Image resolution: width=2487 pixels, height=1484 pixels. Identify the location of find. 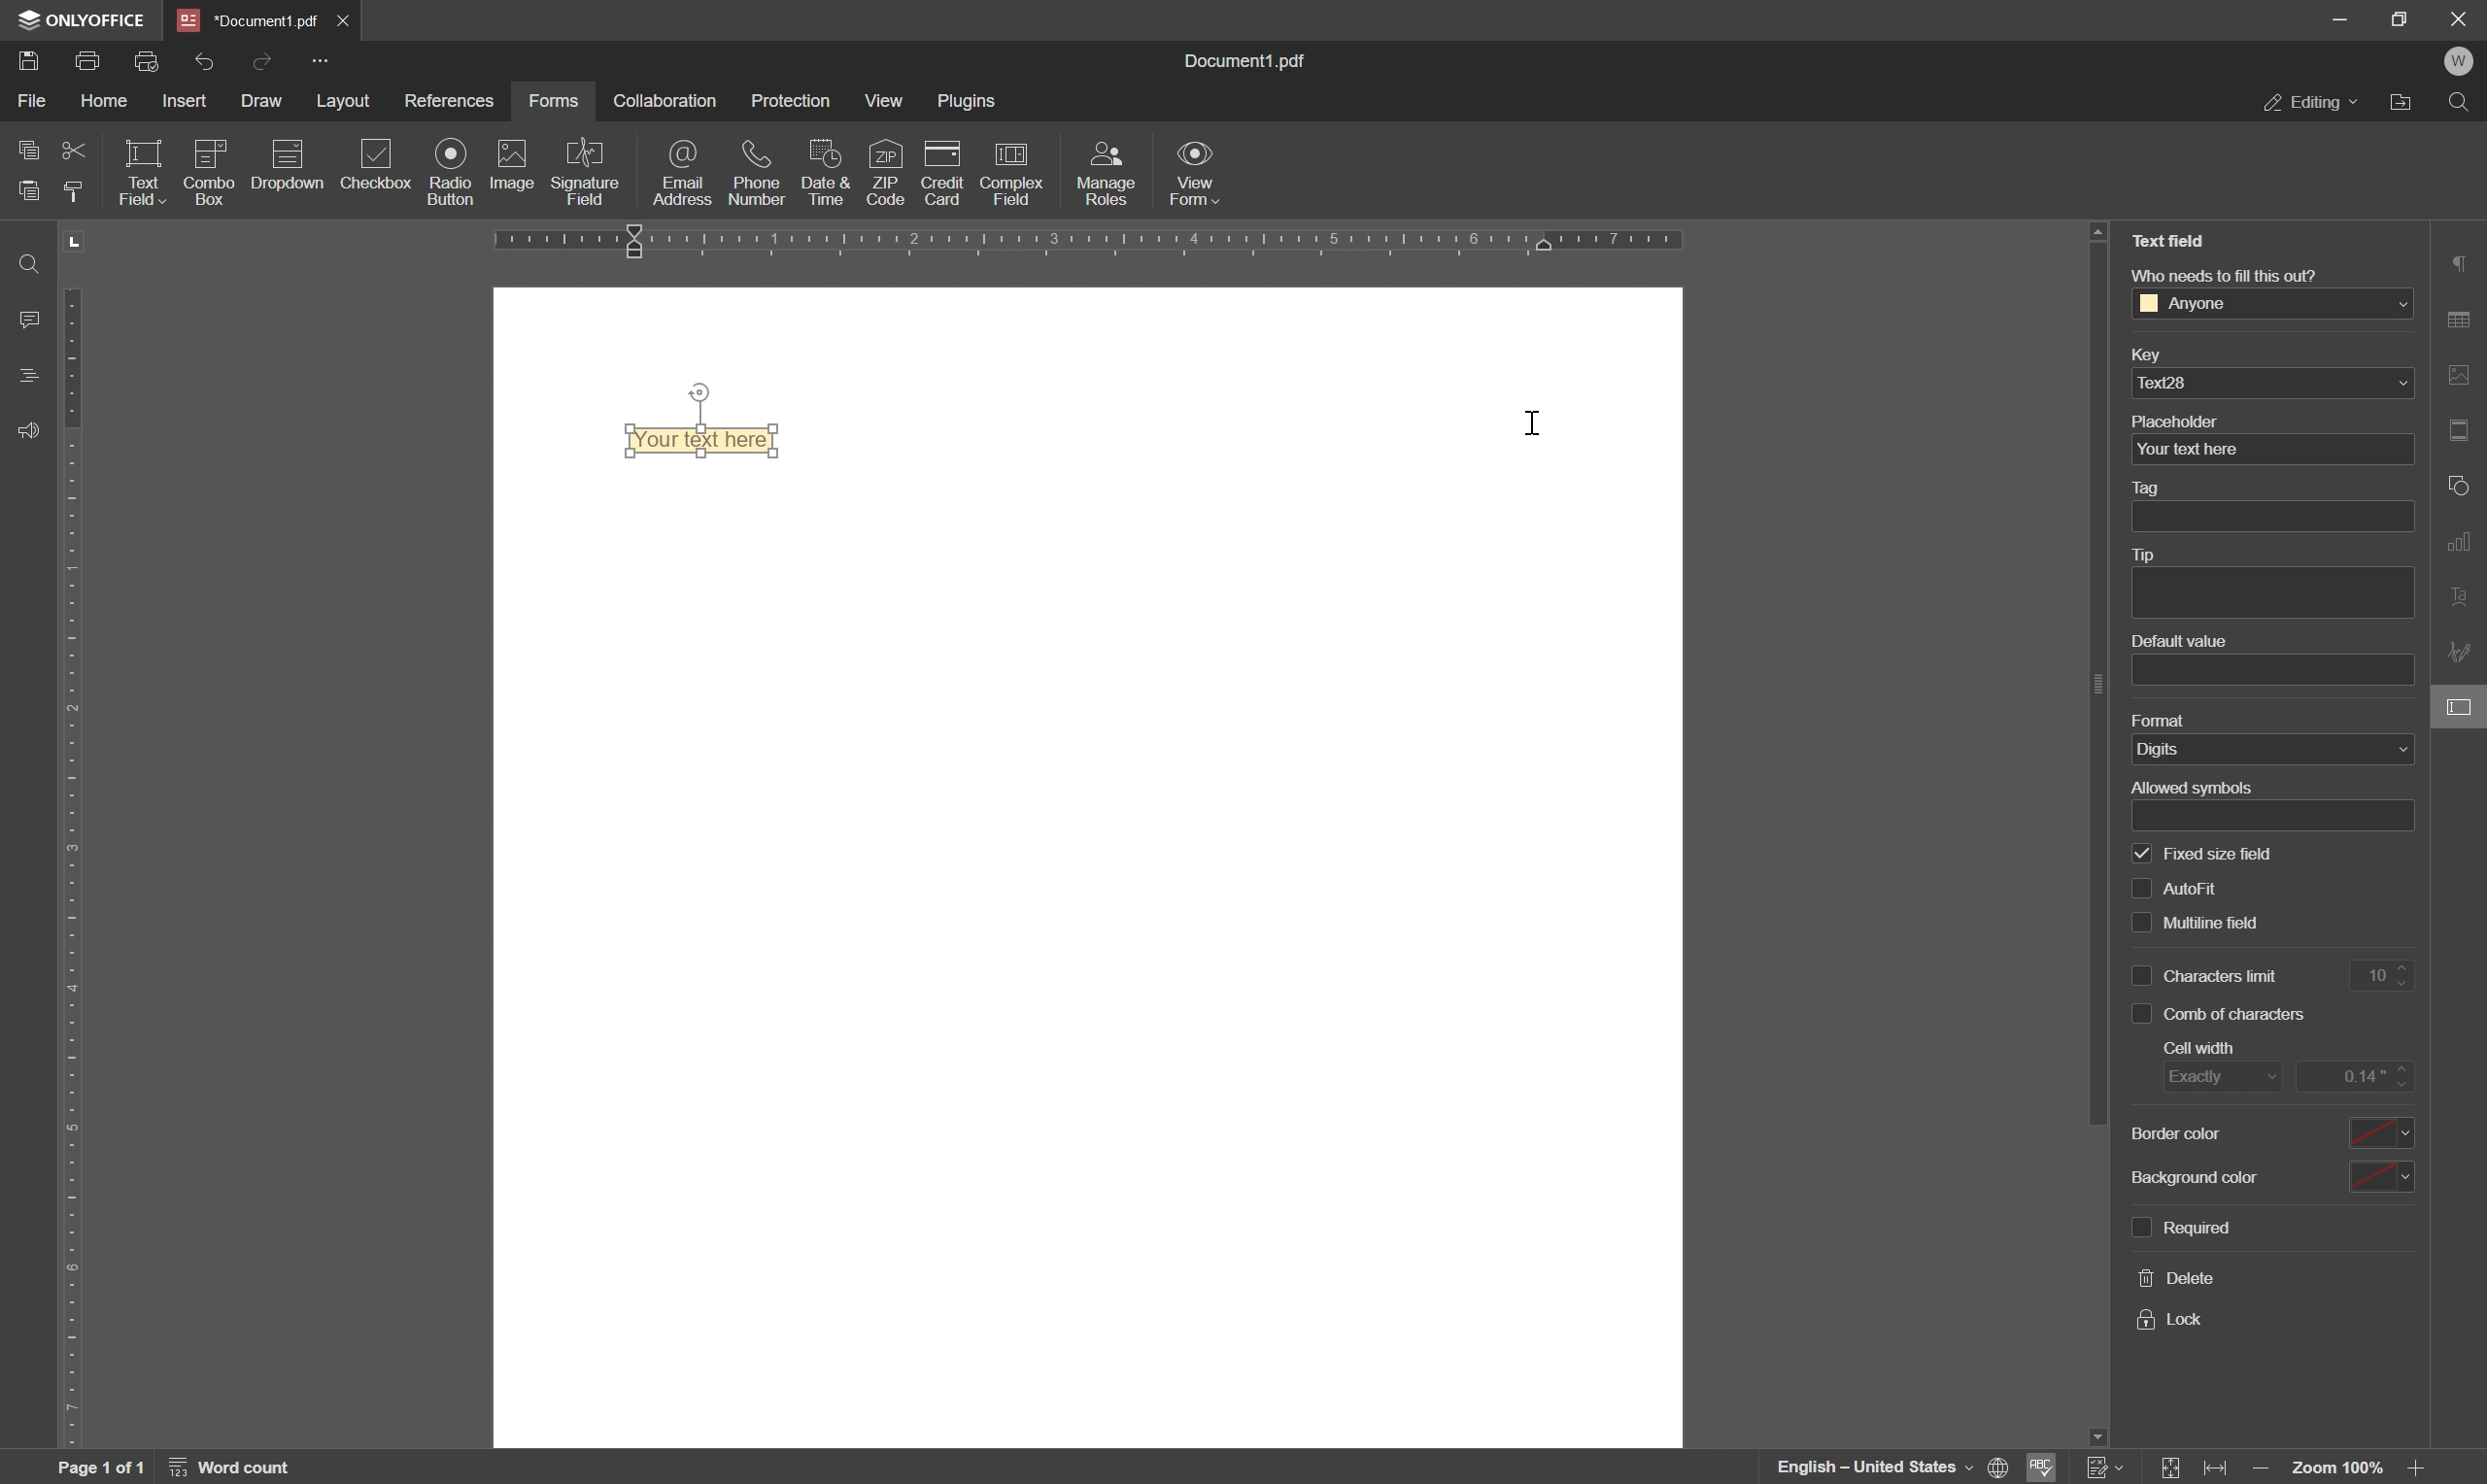
(26, 259).